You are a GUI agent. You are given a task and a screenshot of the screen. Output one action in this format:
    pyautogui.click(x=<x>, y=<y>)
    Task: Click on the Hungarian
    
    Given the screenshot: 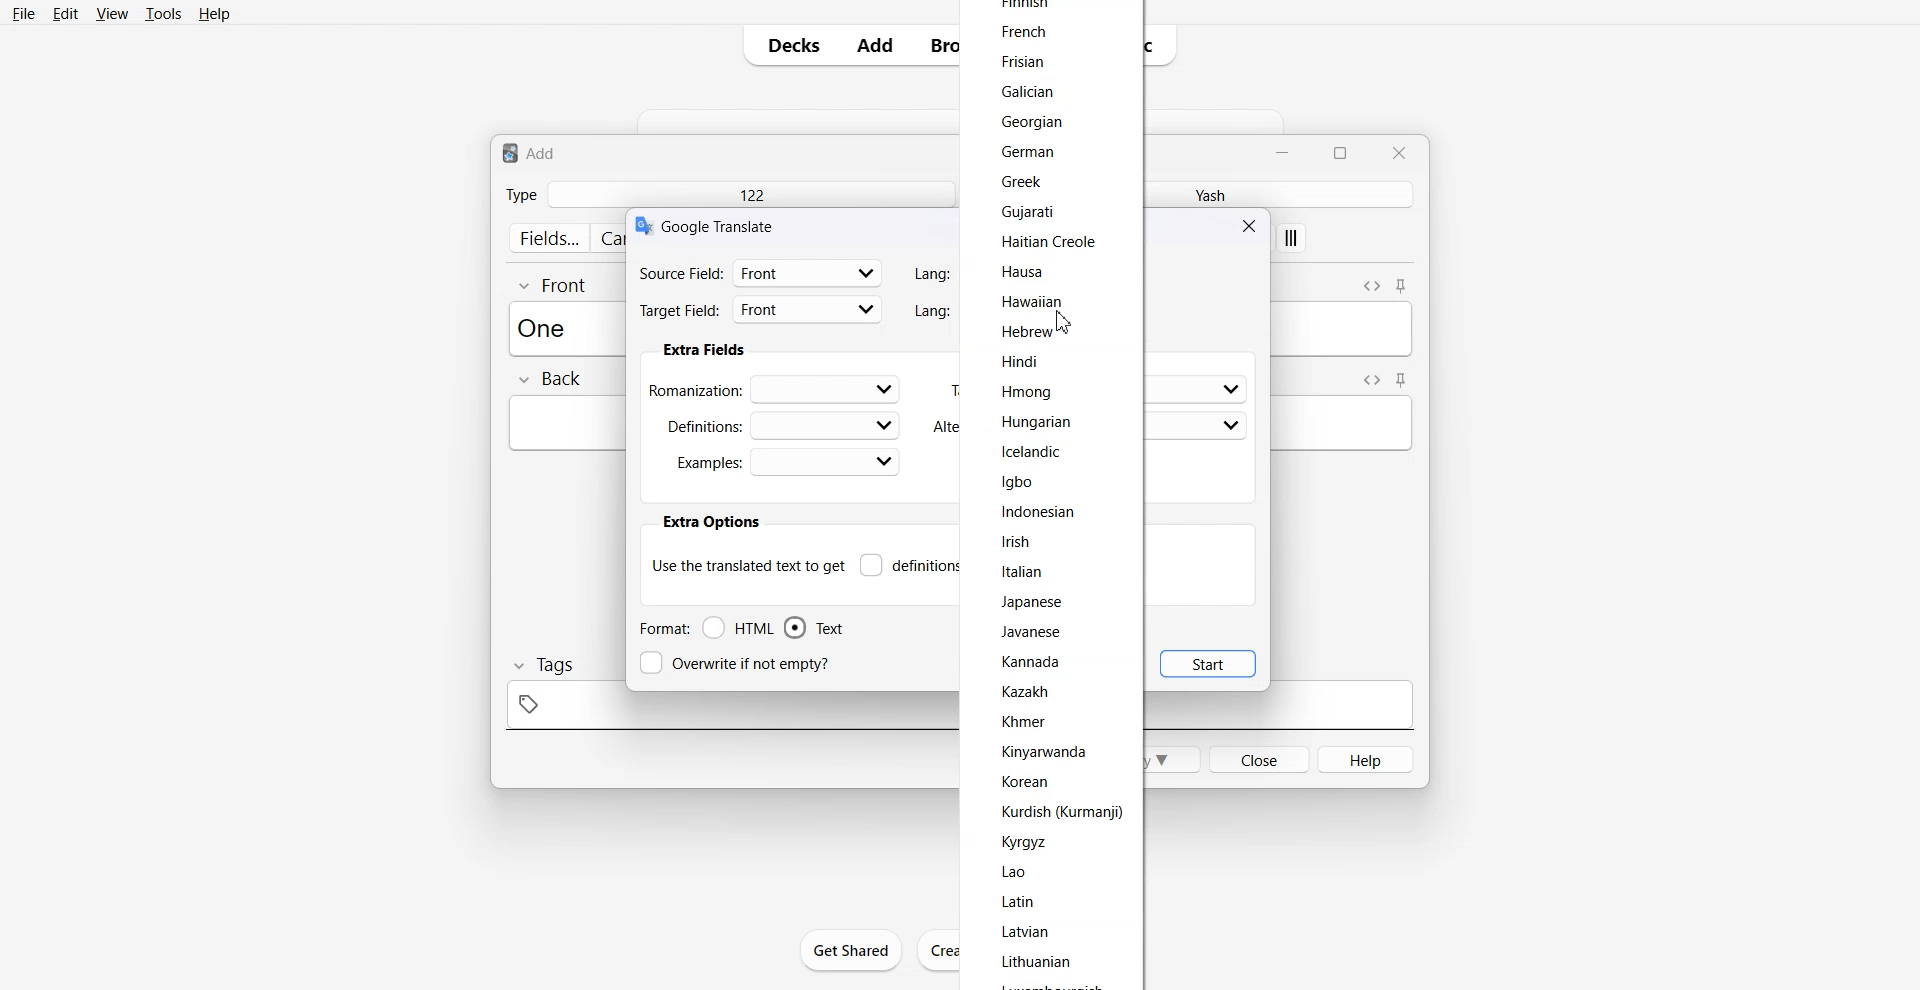 What is the action you would take?
    pyautogui.click(x=1038, y=421)
    